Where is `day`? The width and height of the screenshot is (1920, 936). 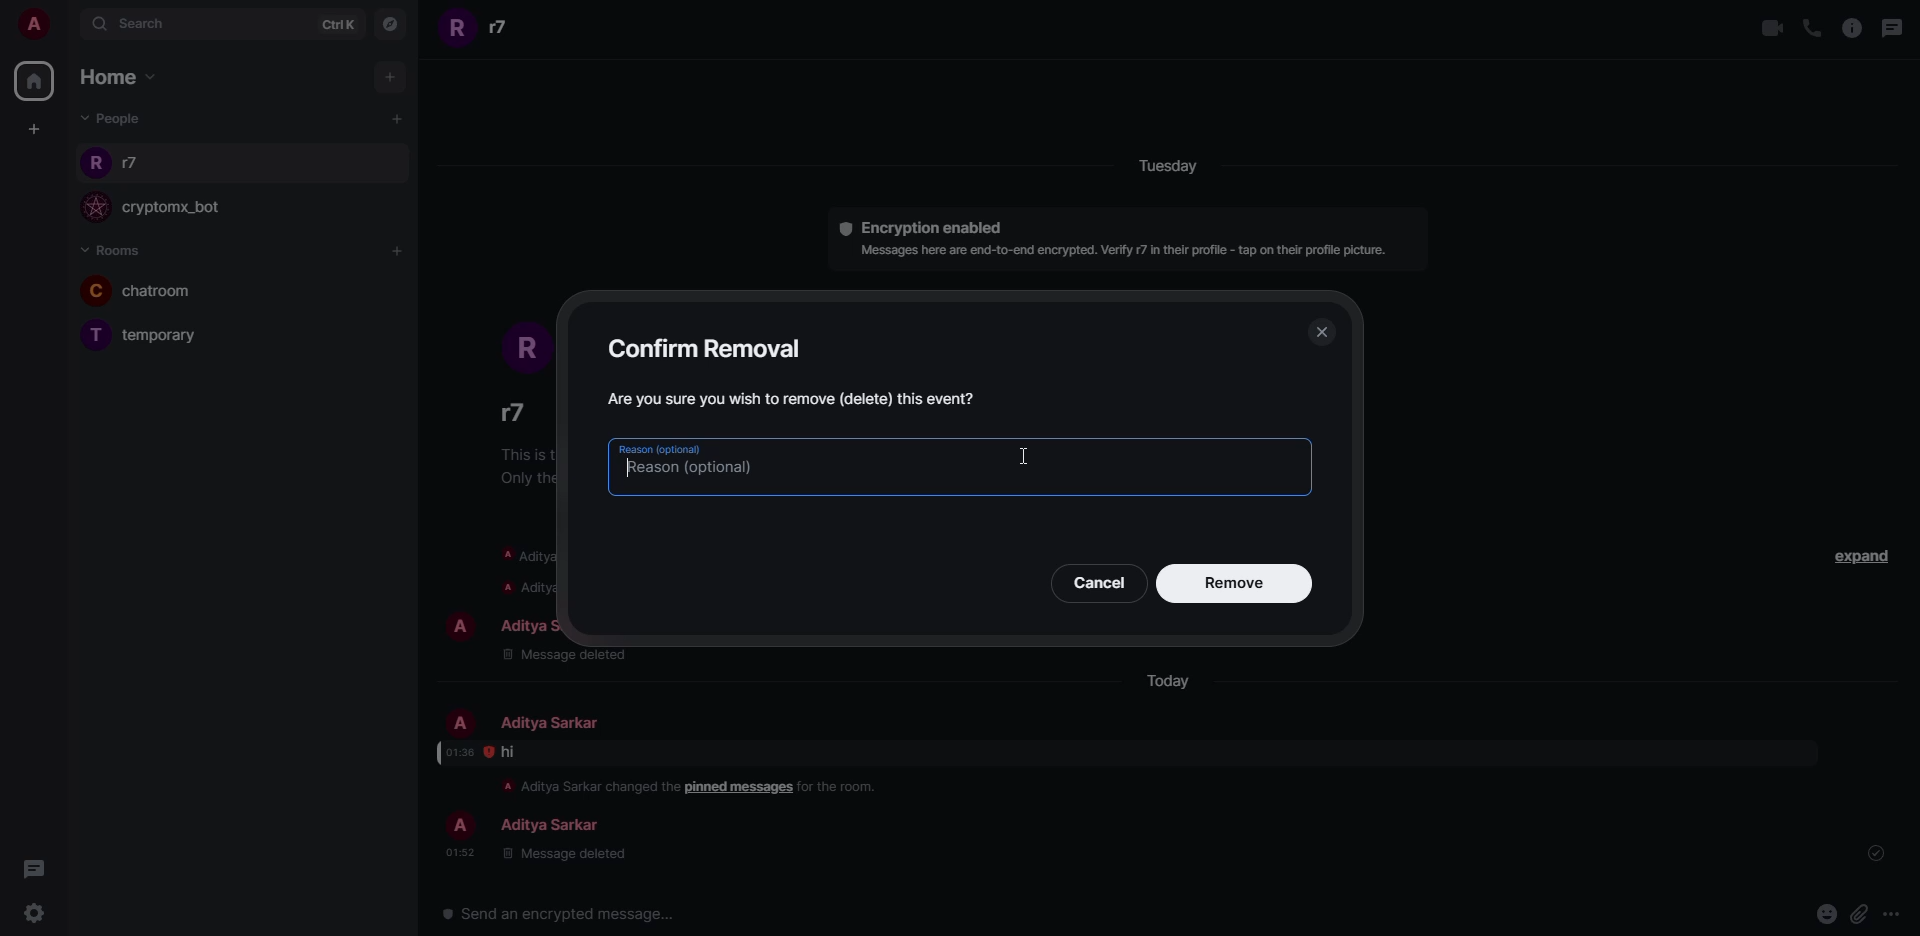 day is located at coordinates (1166, 682).